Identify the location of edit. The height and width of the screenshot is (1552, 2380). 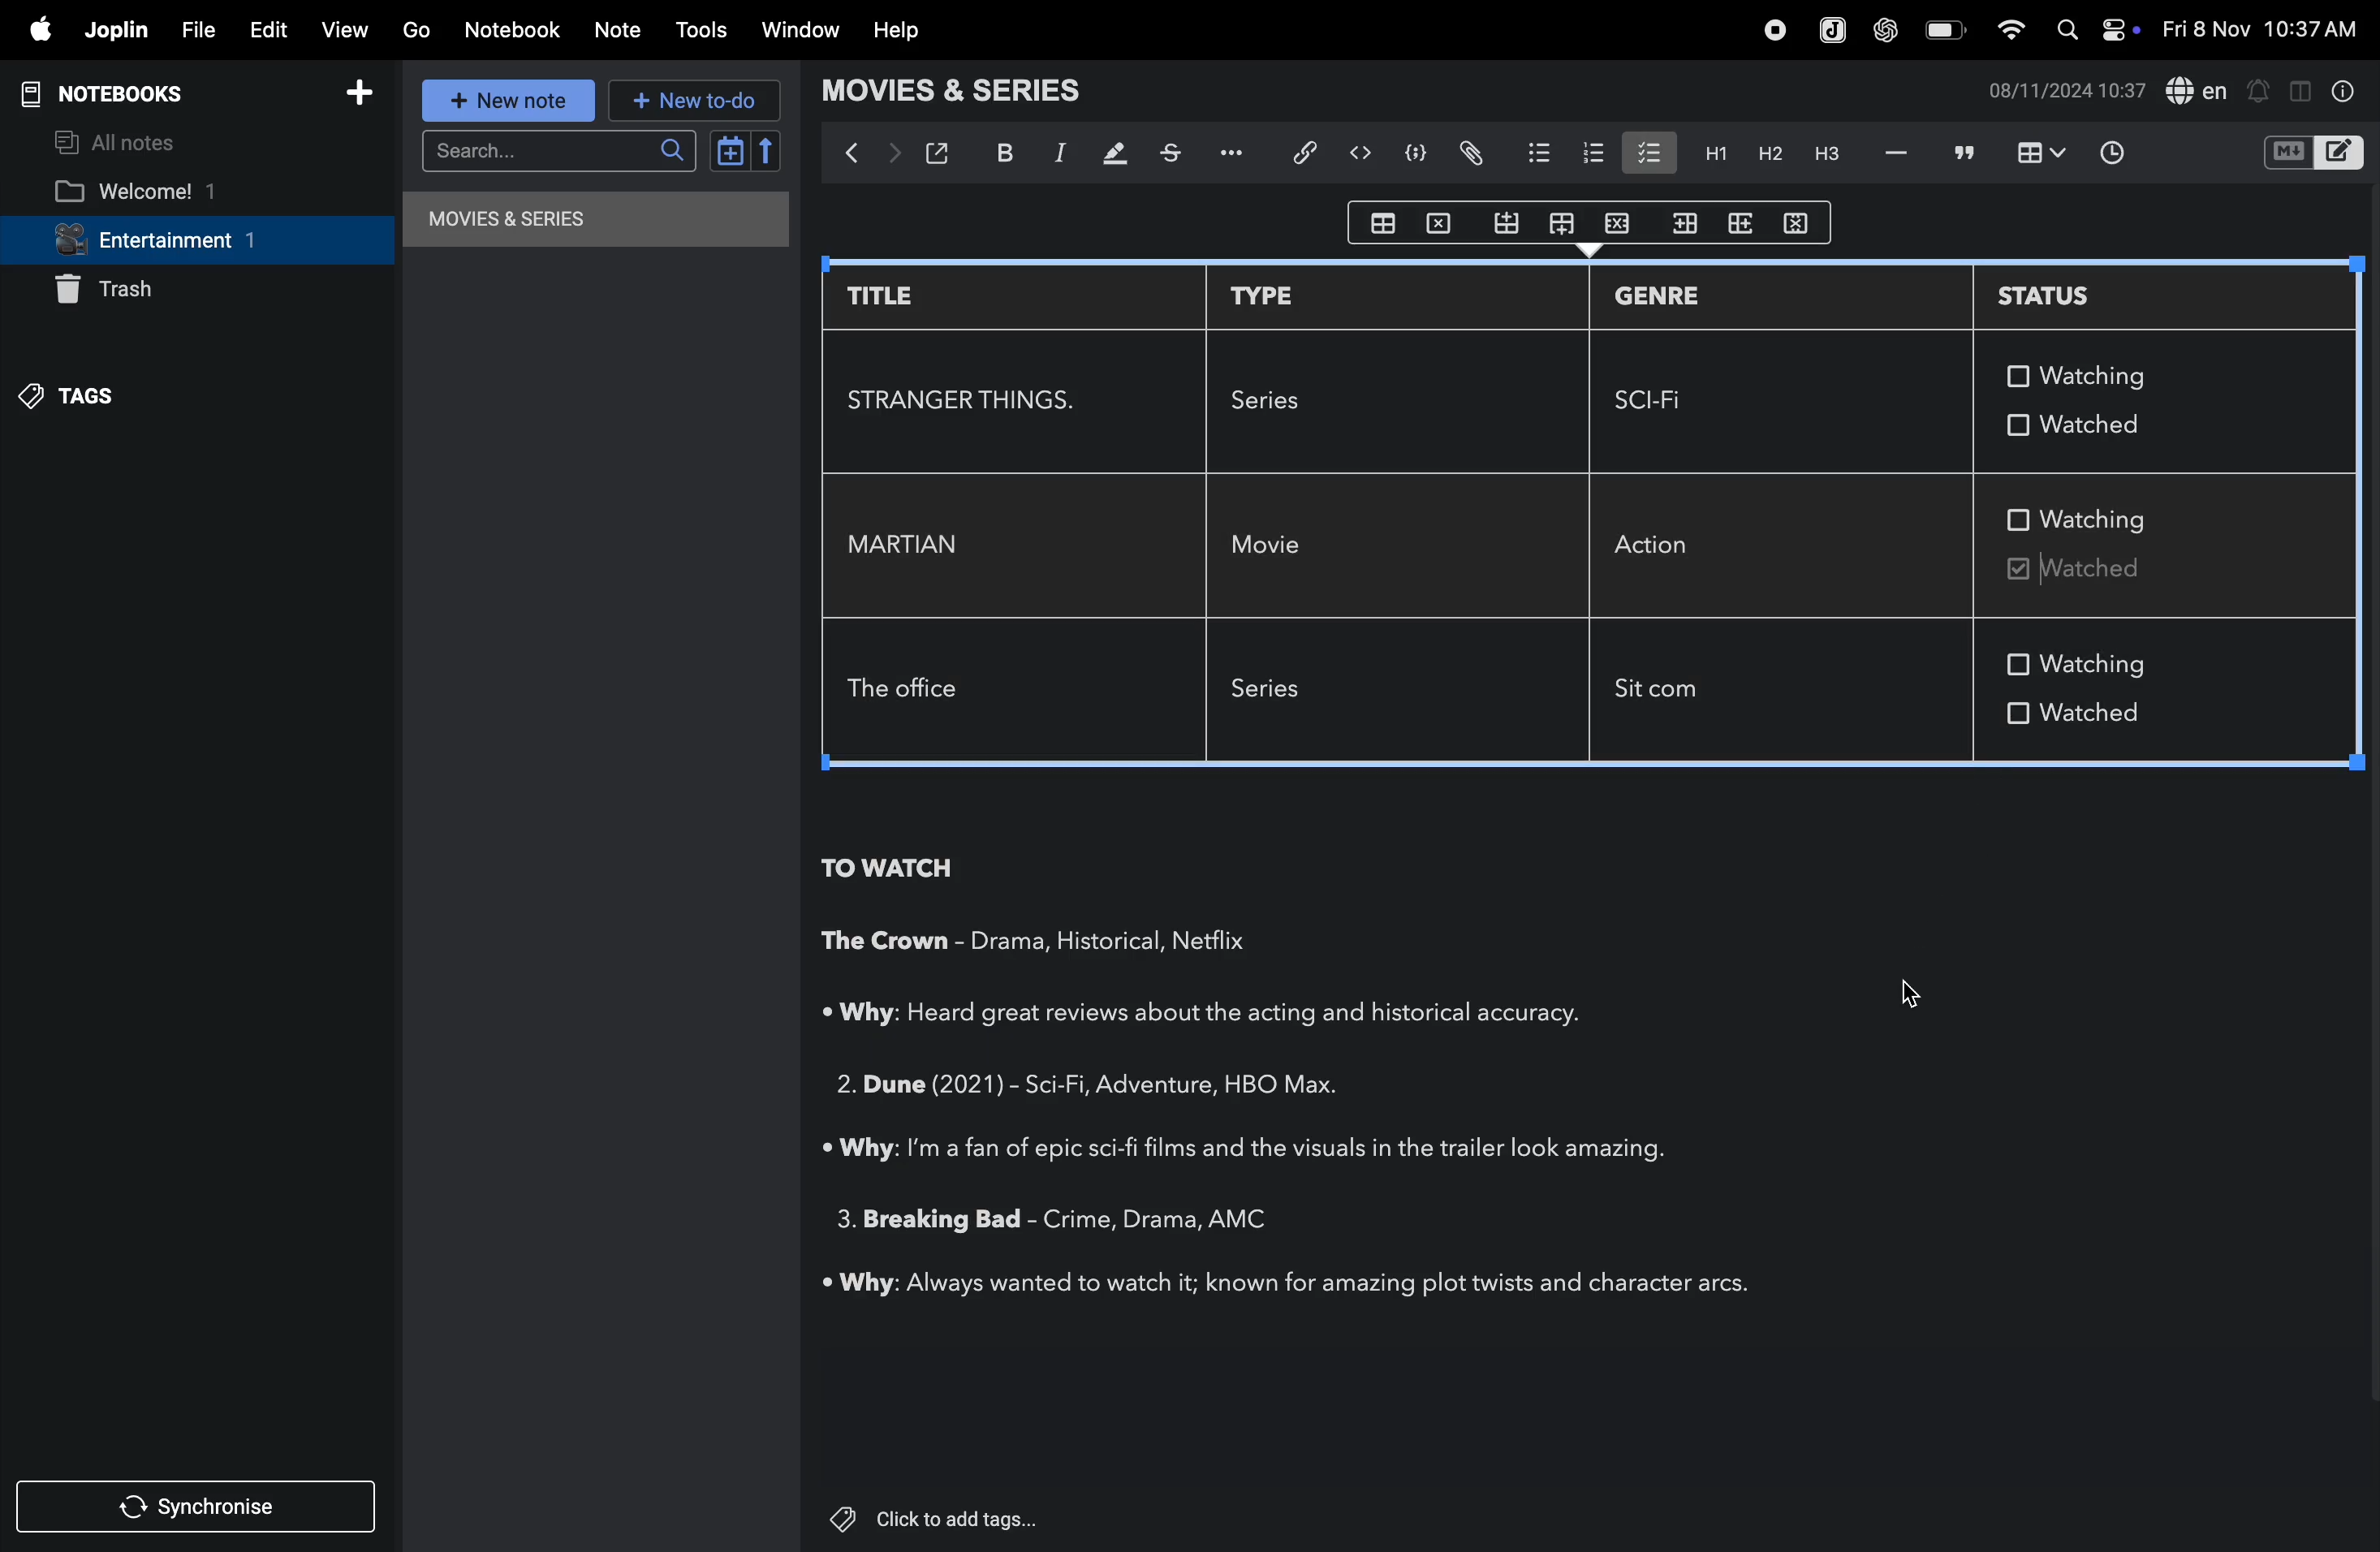
(271, 32).